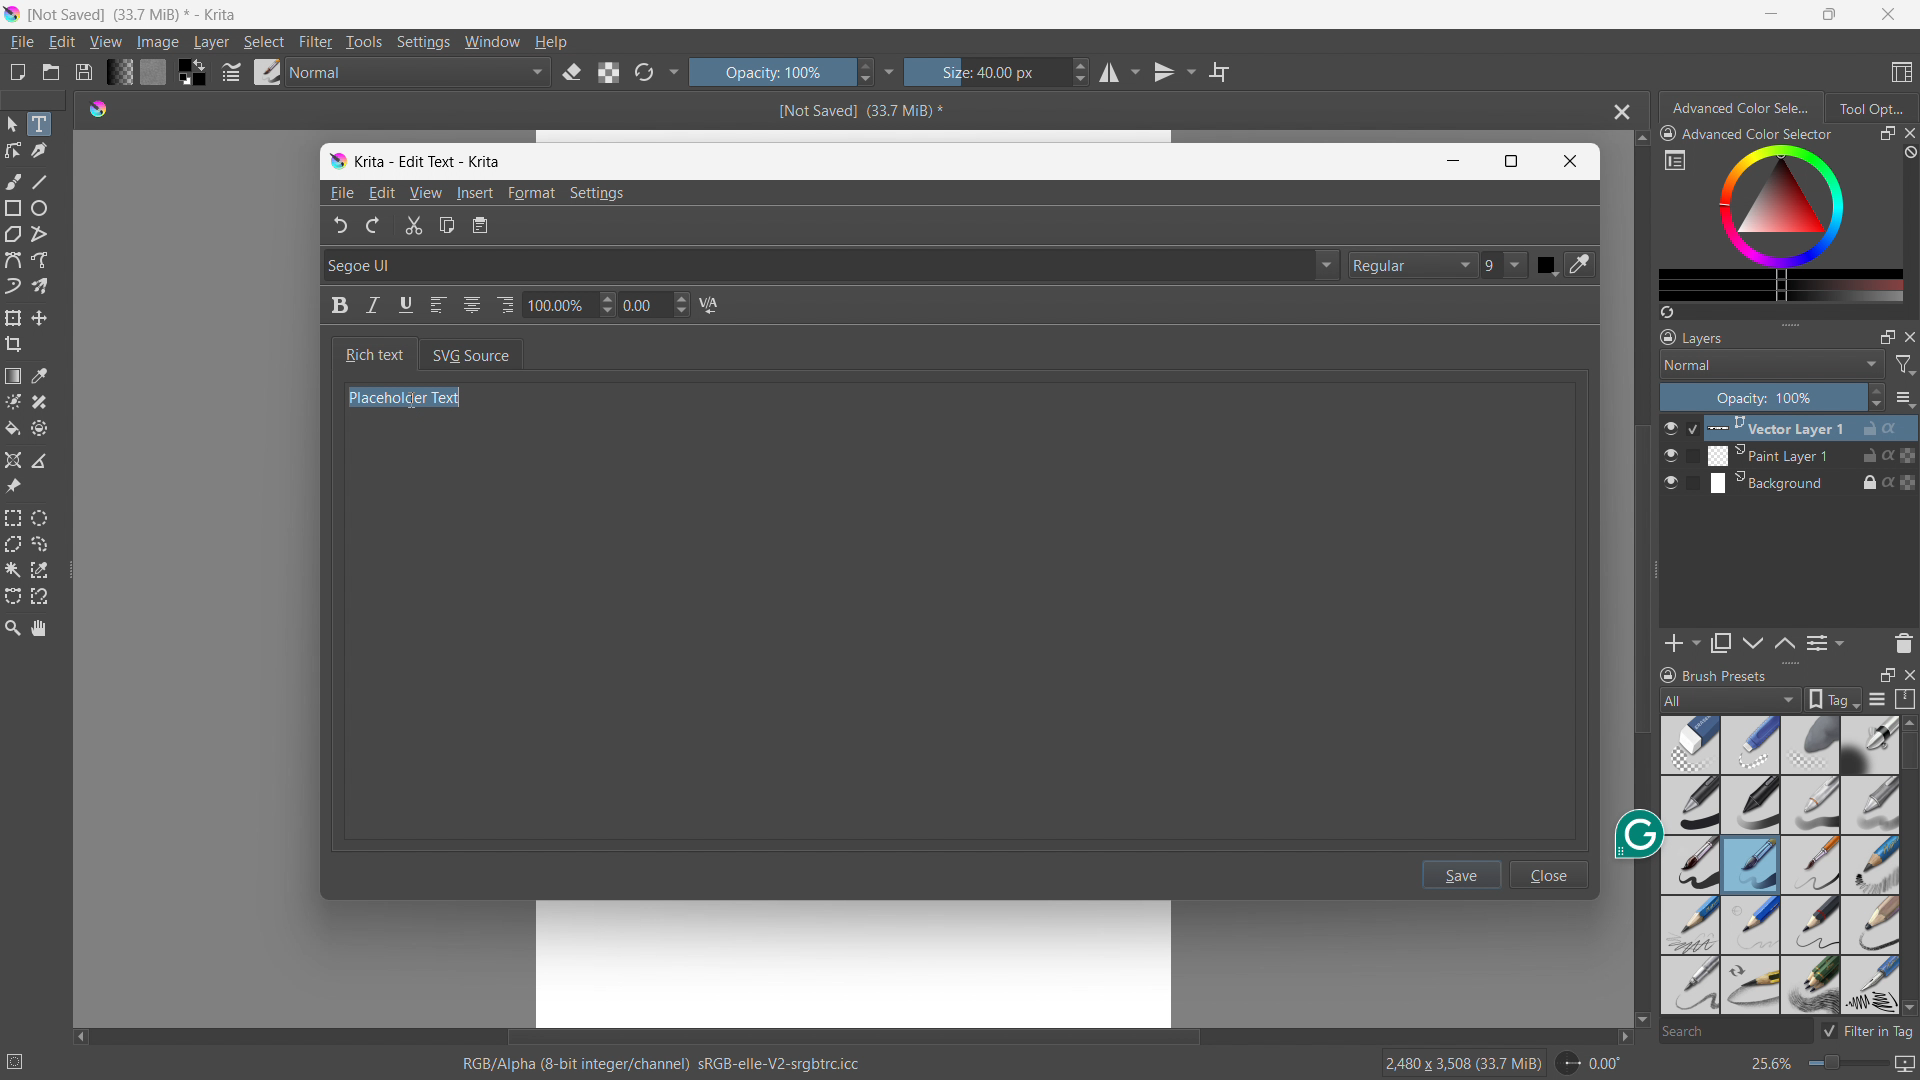 Image resolution: width=1920 pixels, height=1080 pixels. Describe the element at coordinates (1901, 73) in the screenshot. I see `choose workspace` at that location.